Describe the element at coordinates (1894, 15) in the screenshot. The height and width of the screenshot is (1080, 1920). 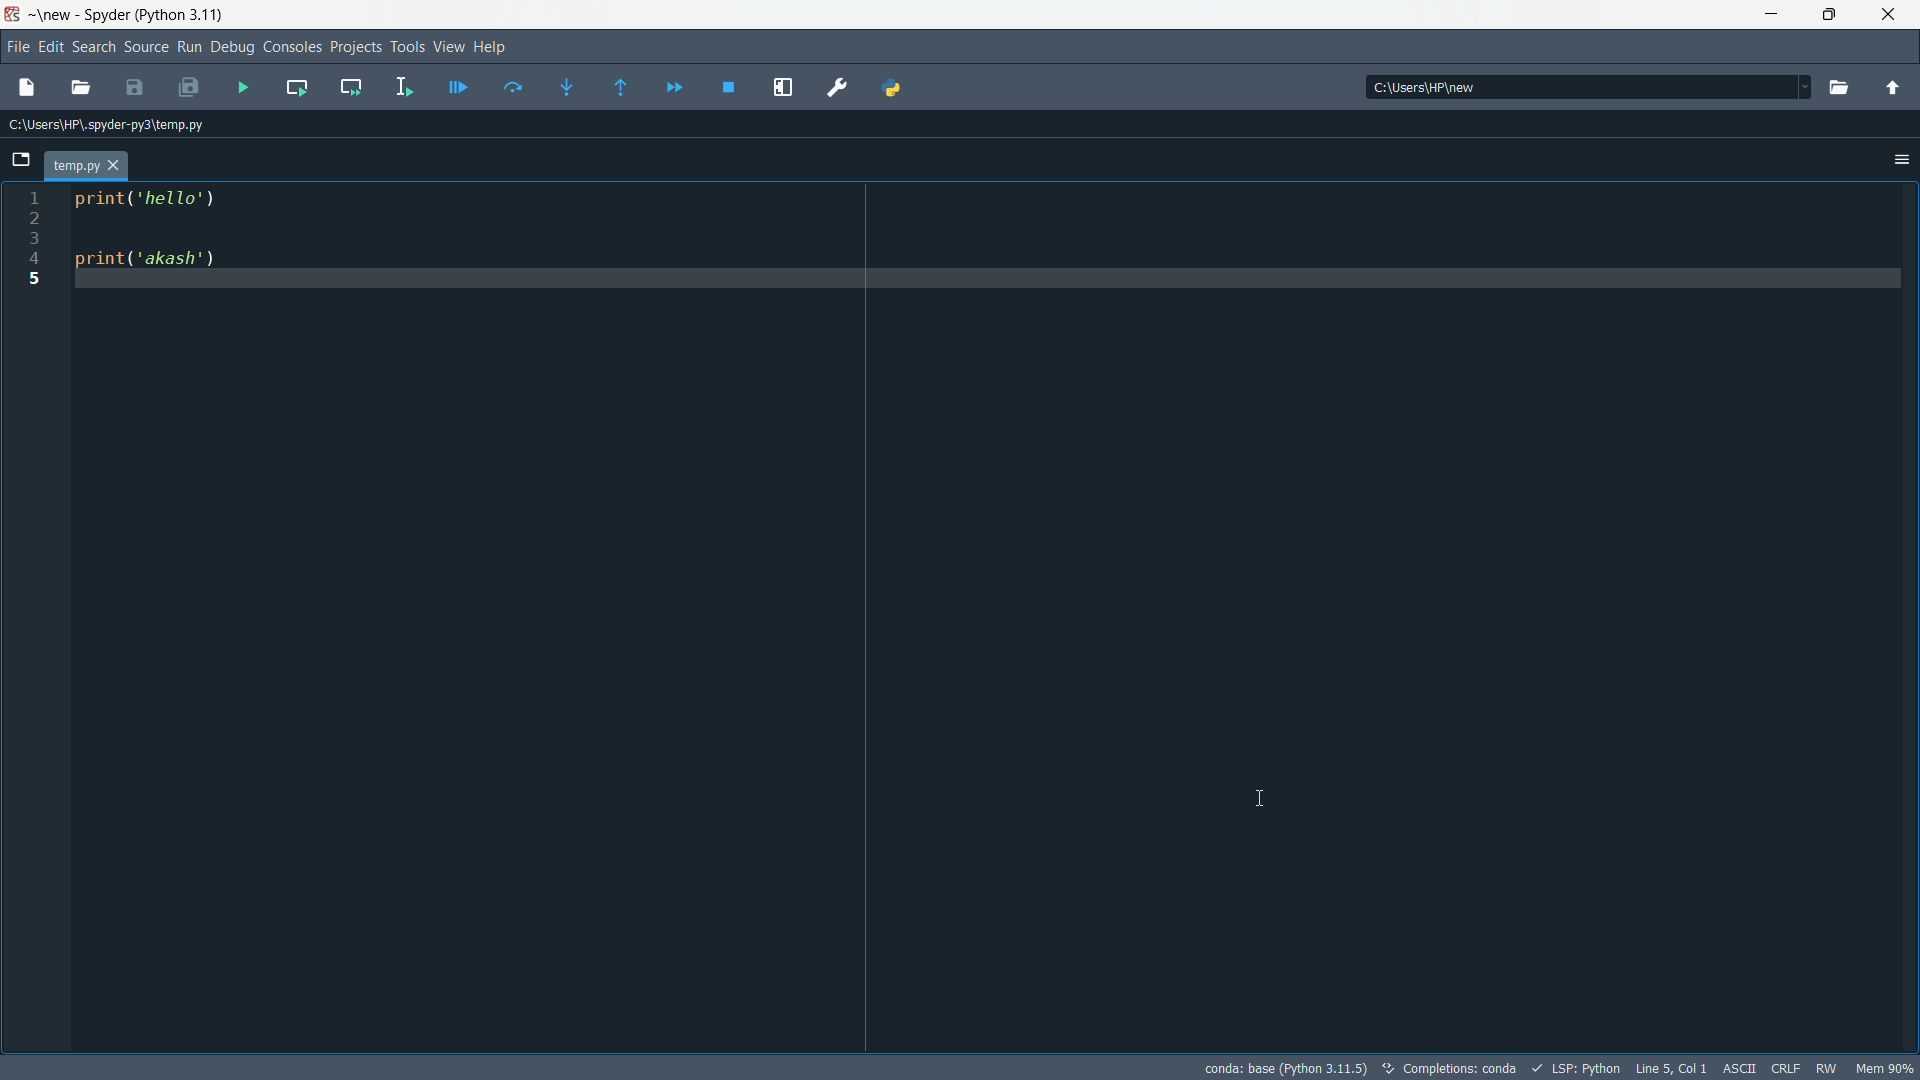
I see `close app` at that location.